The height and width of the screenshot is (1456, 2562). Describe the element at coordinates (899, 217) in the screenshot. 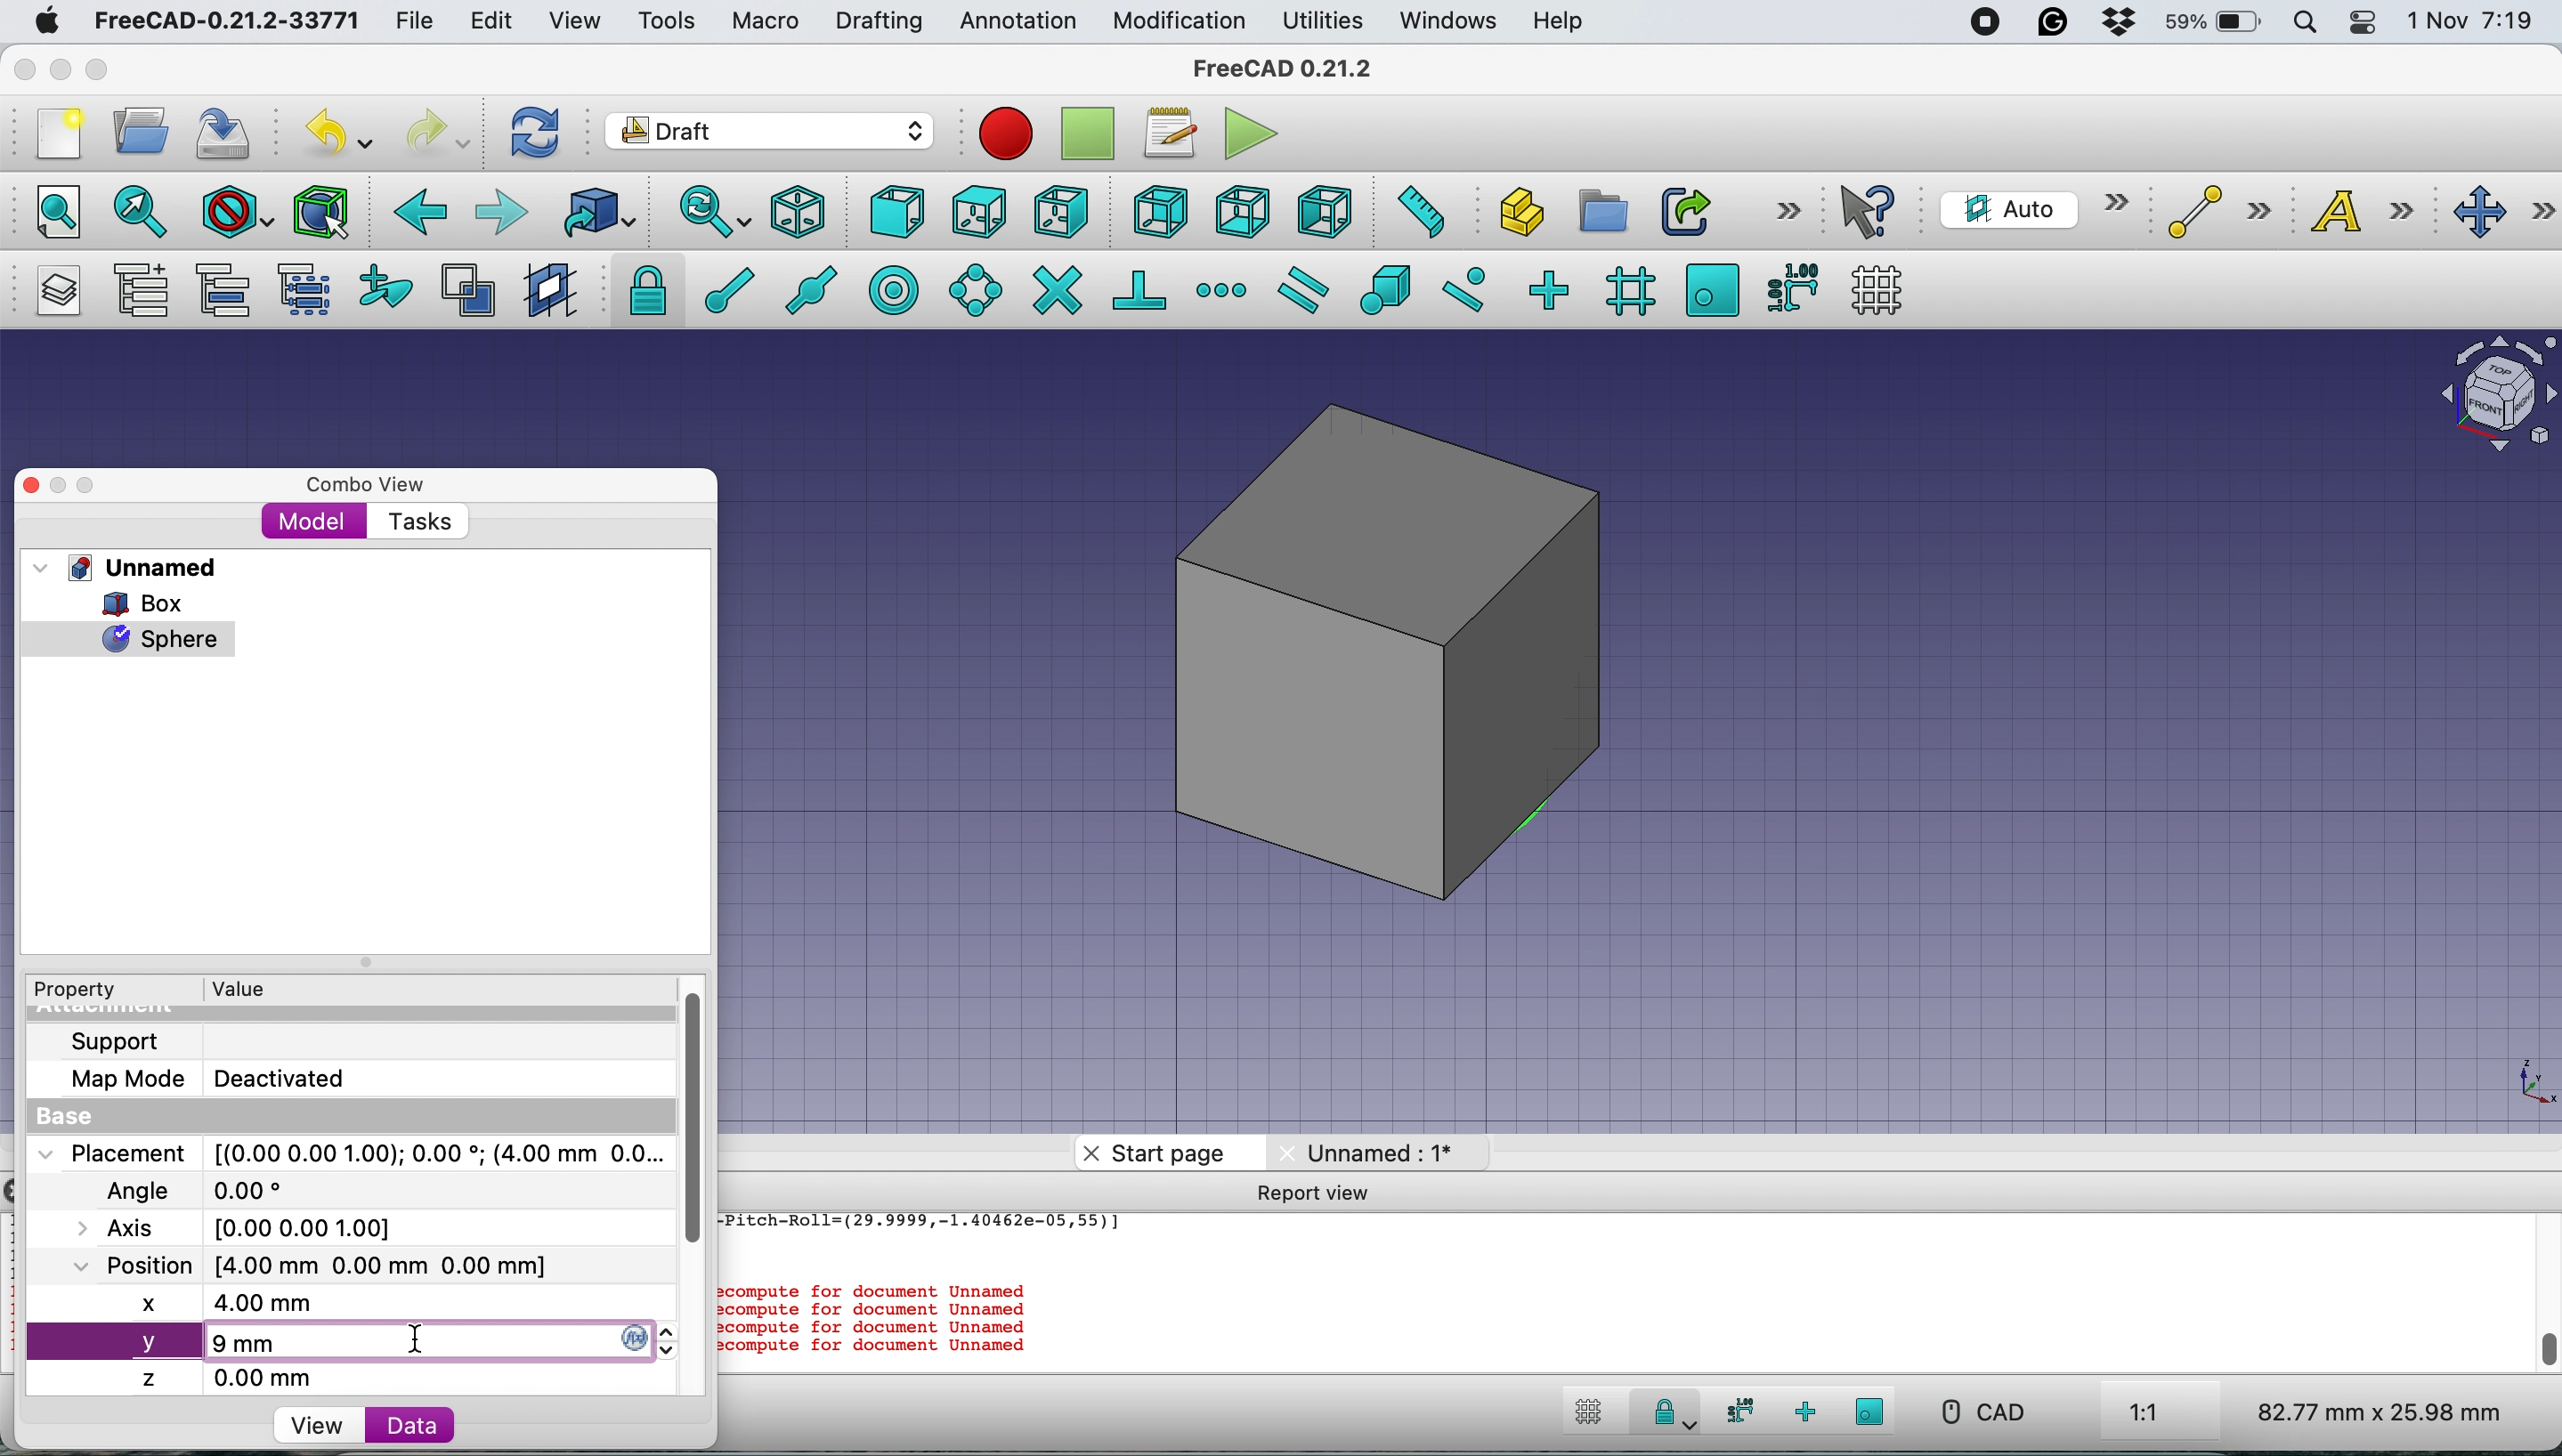

I see `front` at that location.